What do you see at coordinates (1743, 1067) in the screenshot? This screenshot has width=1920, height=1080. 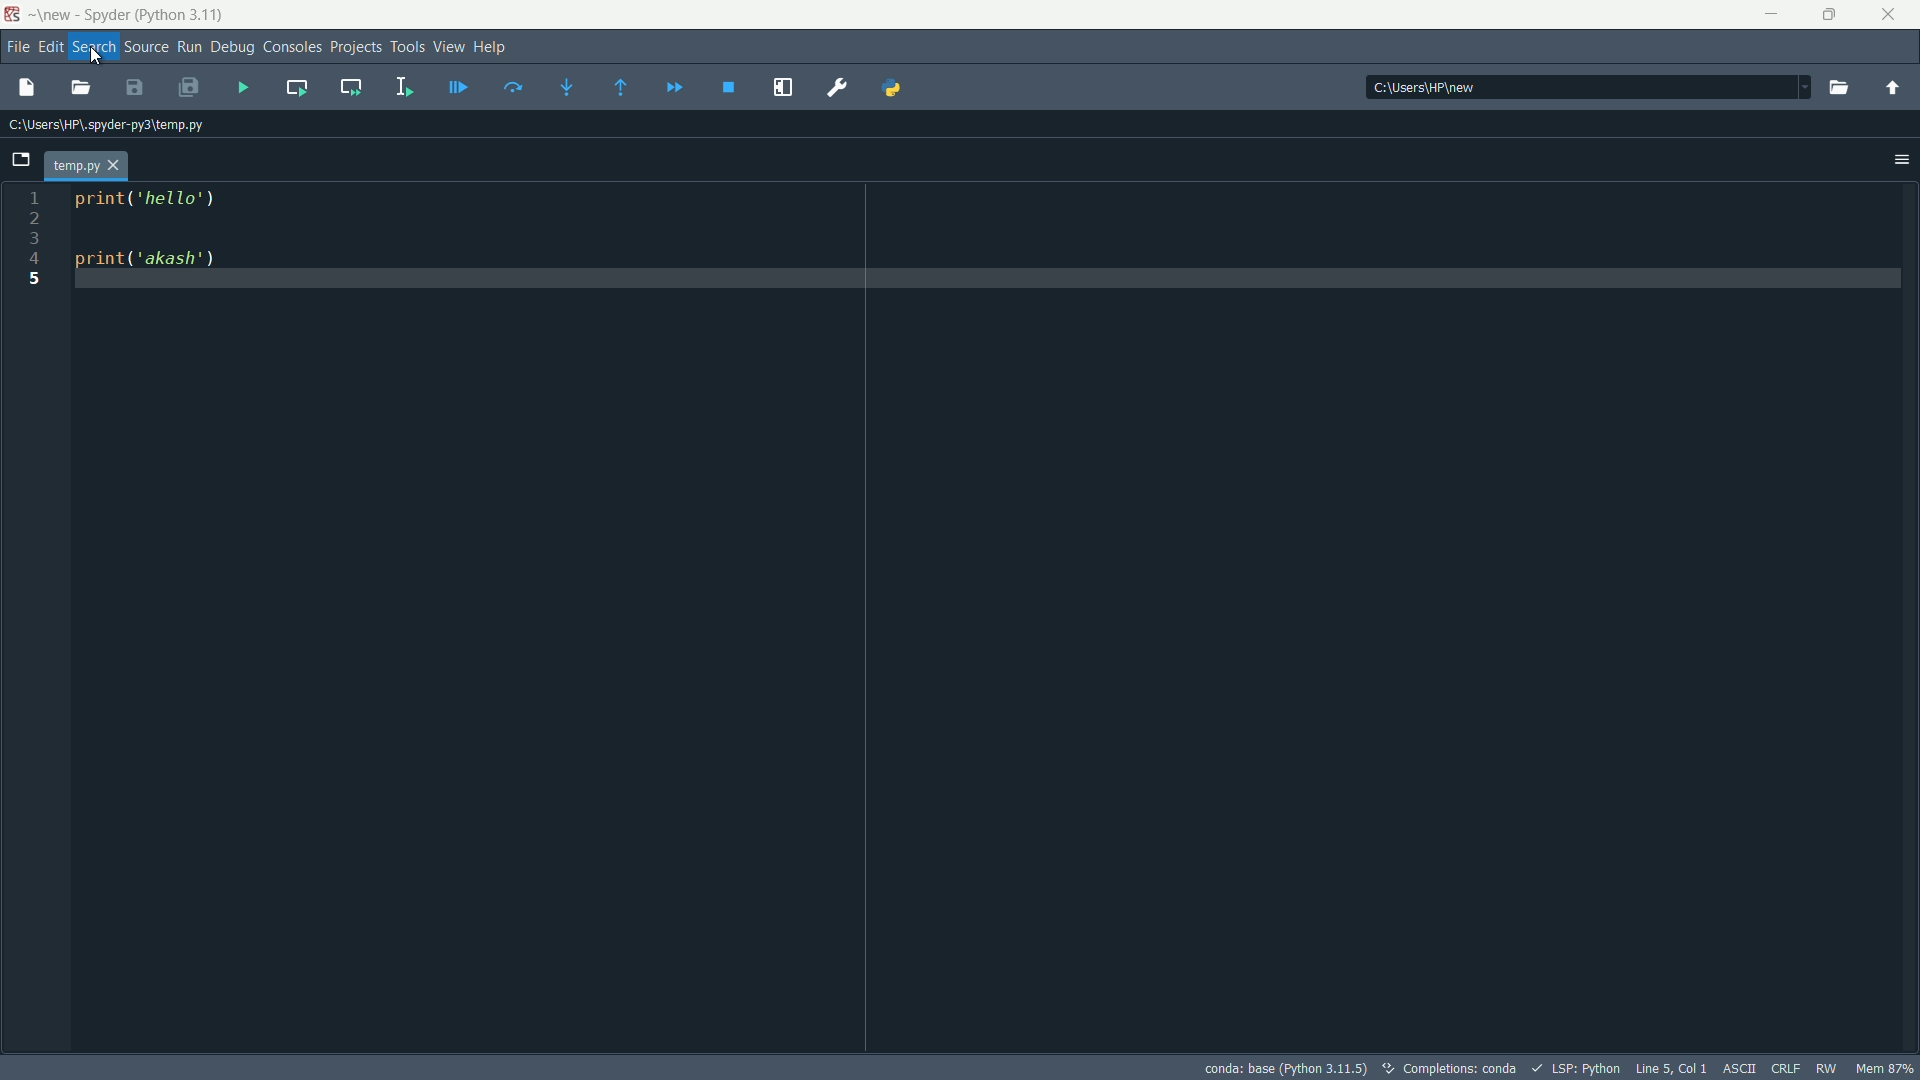 I see `file encoding` at bounding box center [1743, 1067].